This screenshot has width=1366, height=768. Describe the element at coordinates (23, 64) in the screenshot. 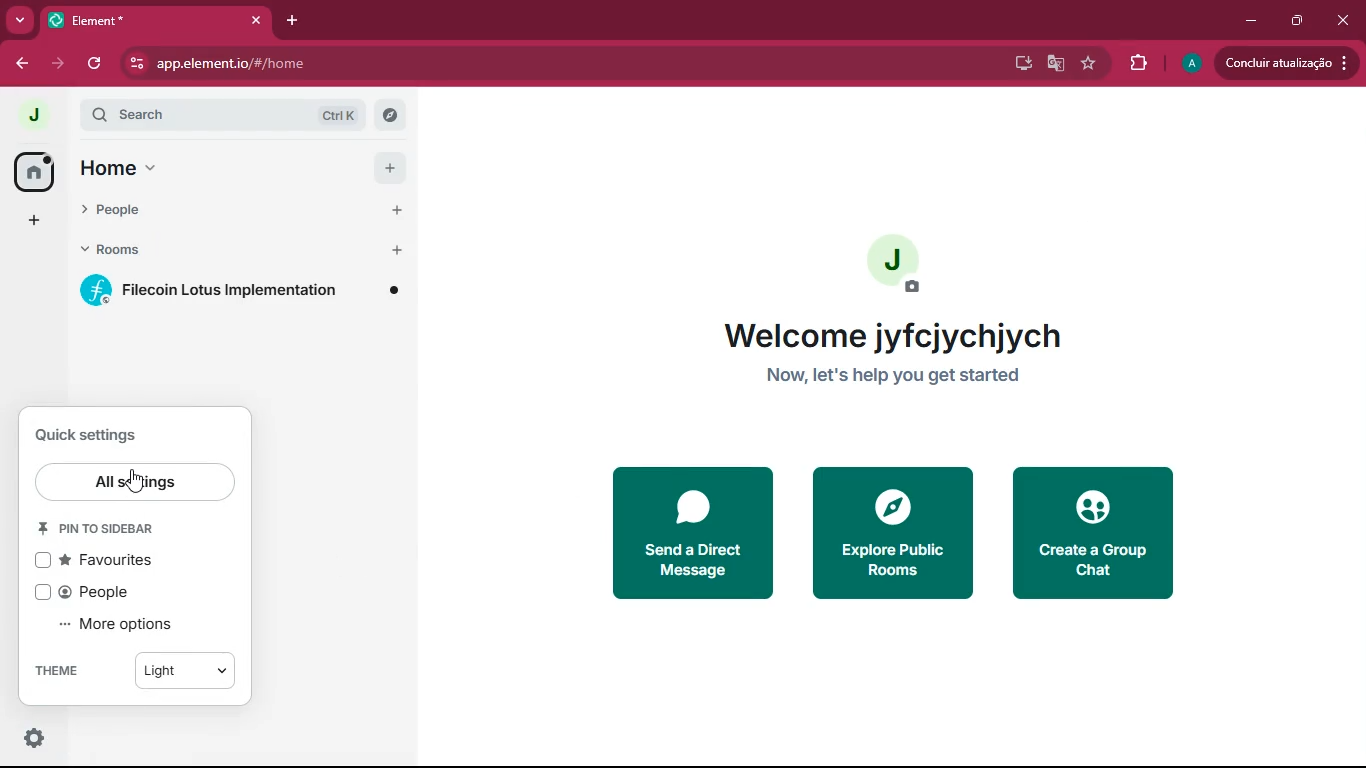

I see `back` at that location.